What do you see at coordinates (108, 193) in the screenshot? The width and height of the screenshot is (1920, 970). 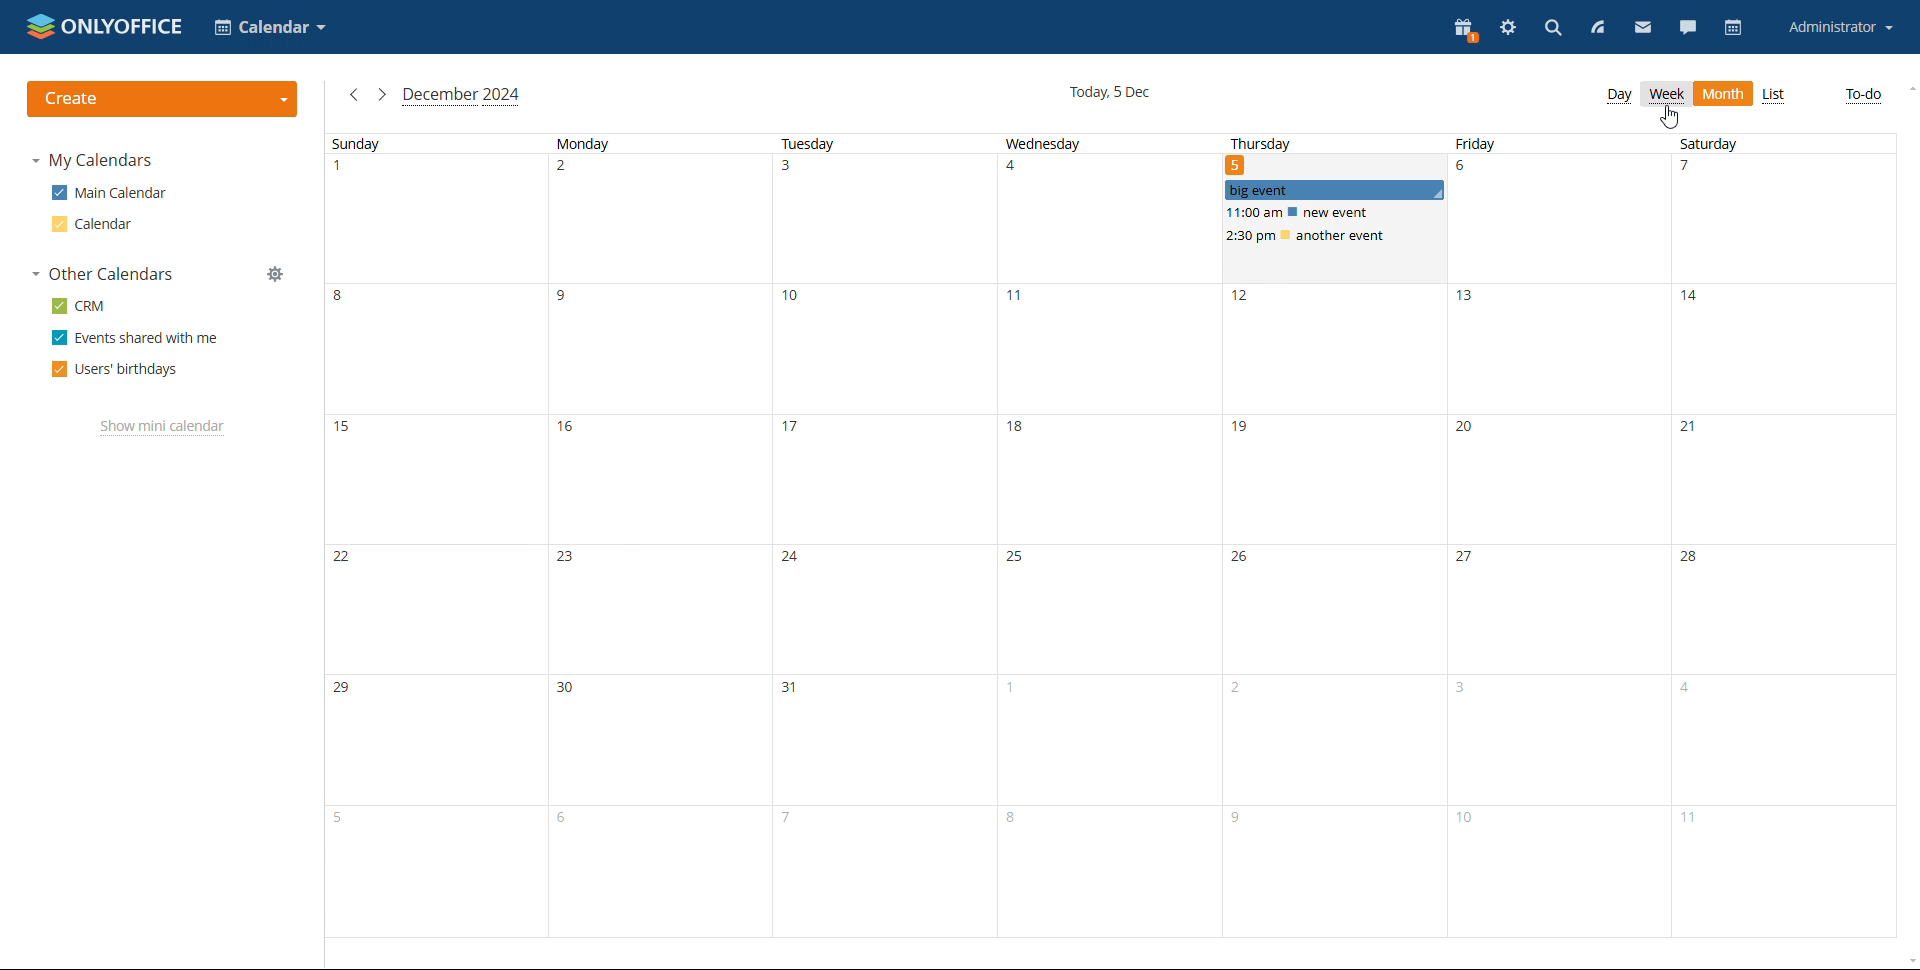 I see `main calendar` at bounding box center [108, 193].